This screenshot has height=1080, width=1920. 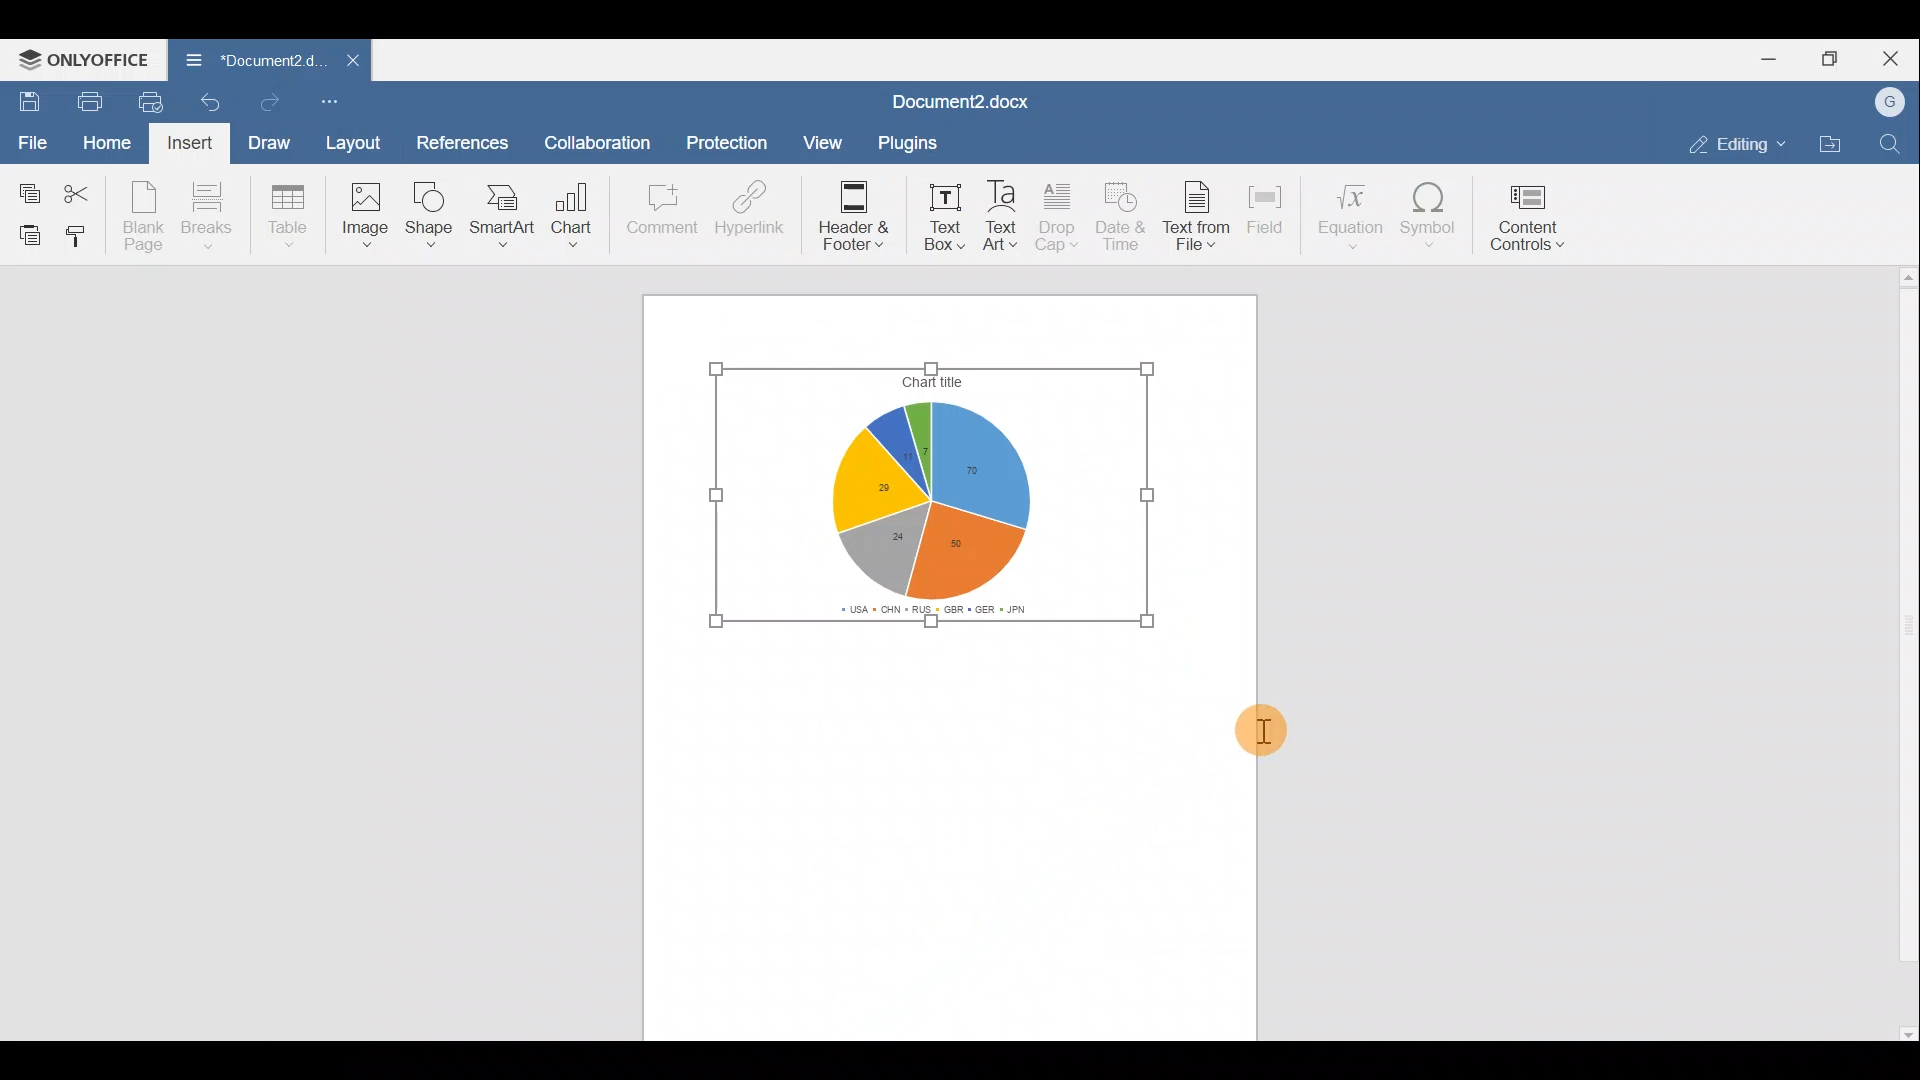 What do you see at coordinates (942, 495) in the screenshot?
I see `Chart image` at bounding box center [942, 495].